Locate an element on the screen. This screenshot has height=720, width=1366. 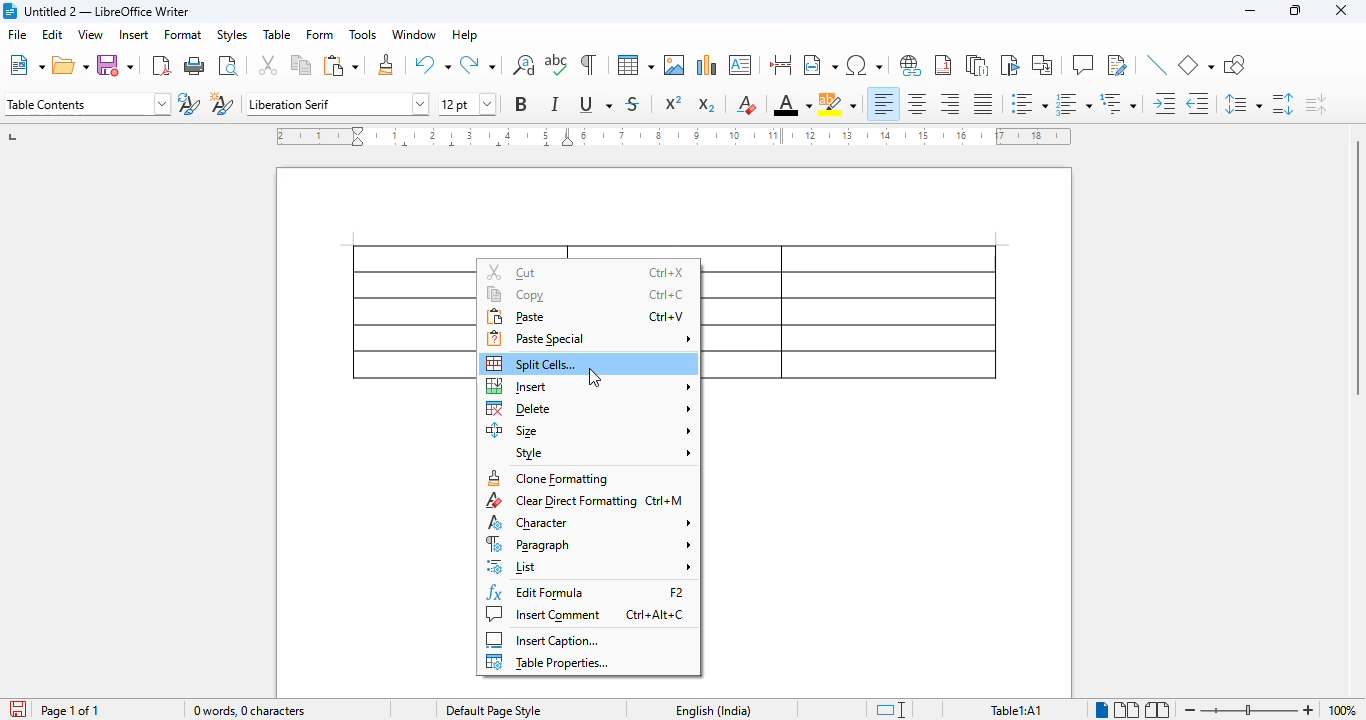
underline is located at coordinates (595, 104).